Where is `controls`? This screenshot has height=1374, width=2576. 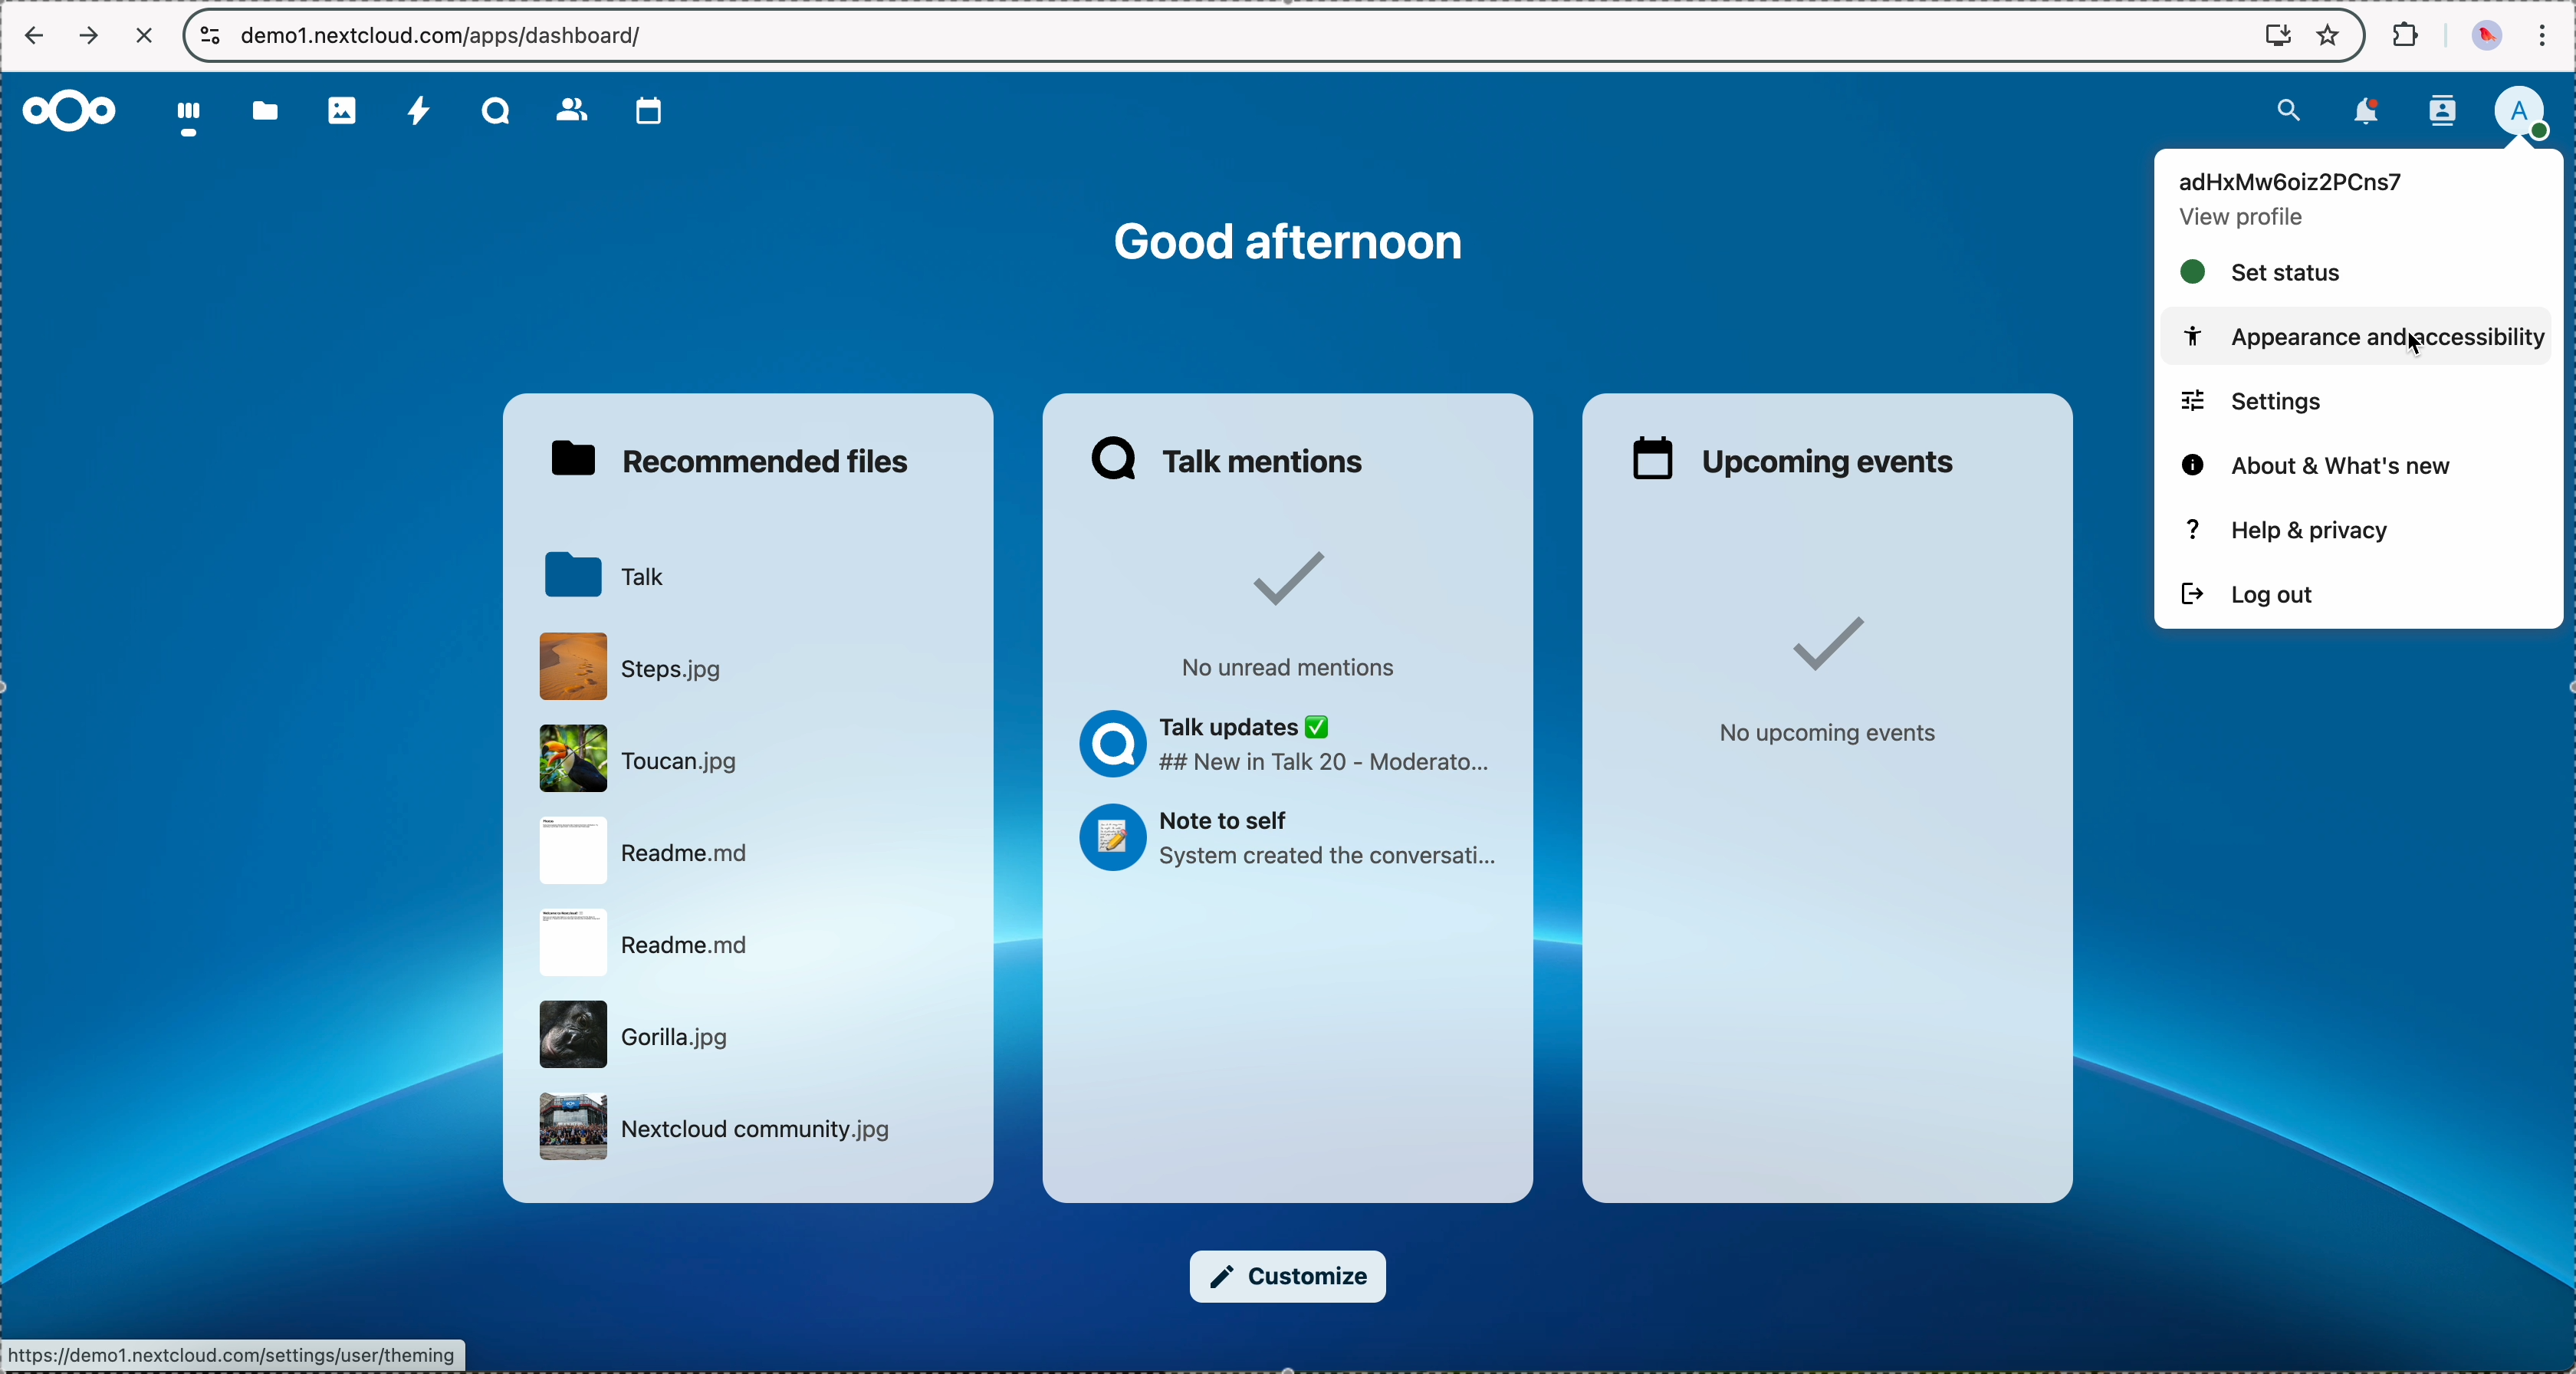
controls is located at coordinates (206, 35).